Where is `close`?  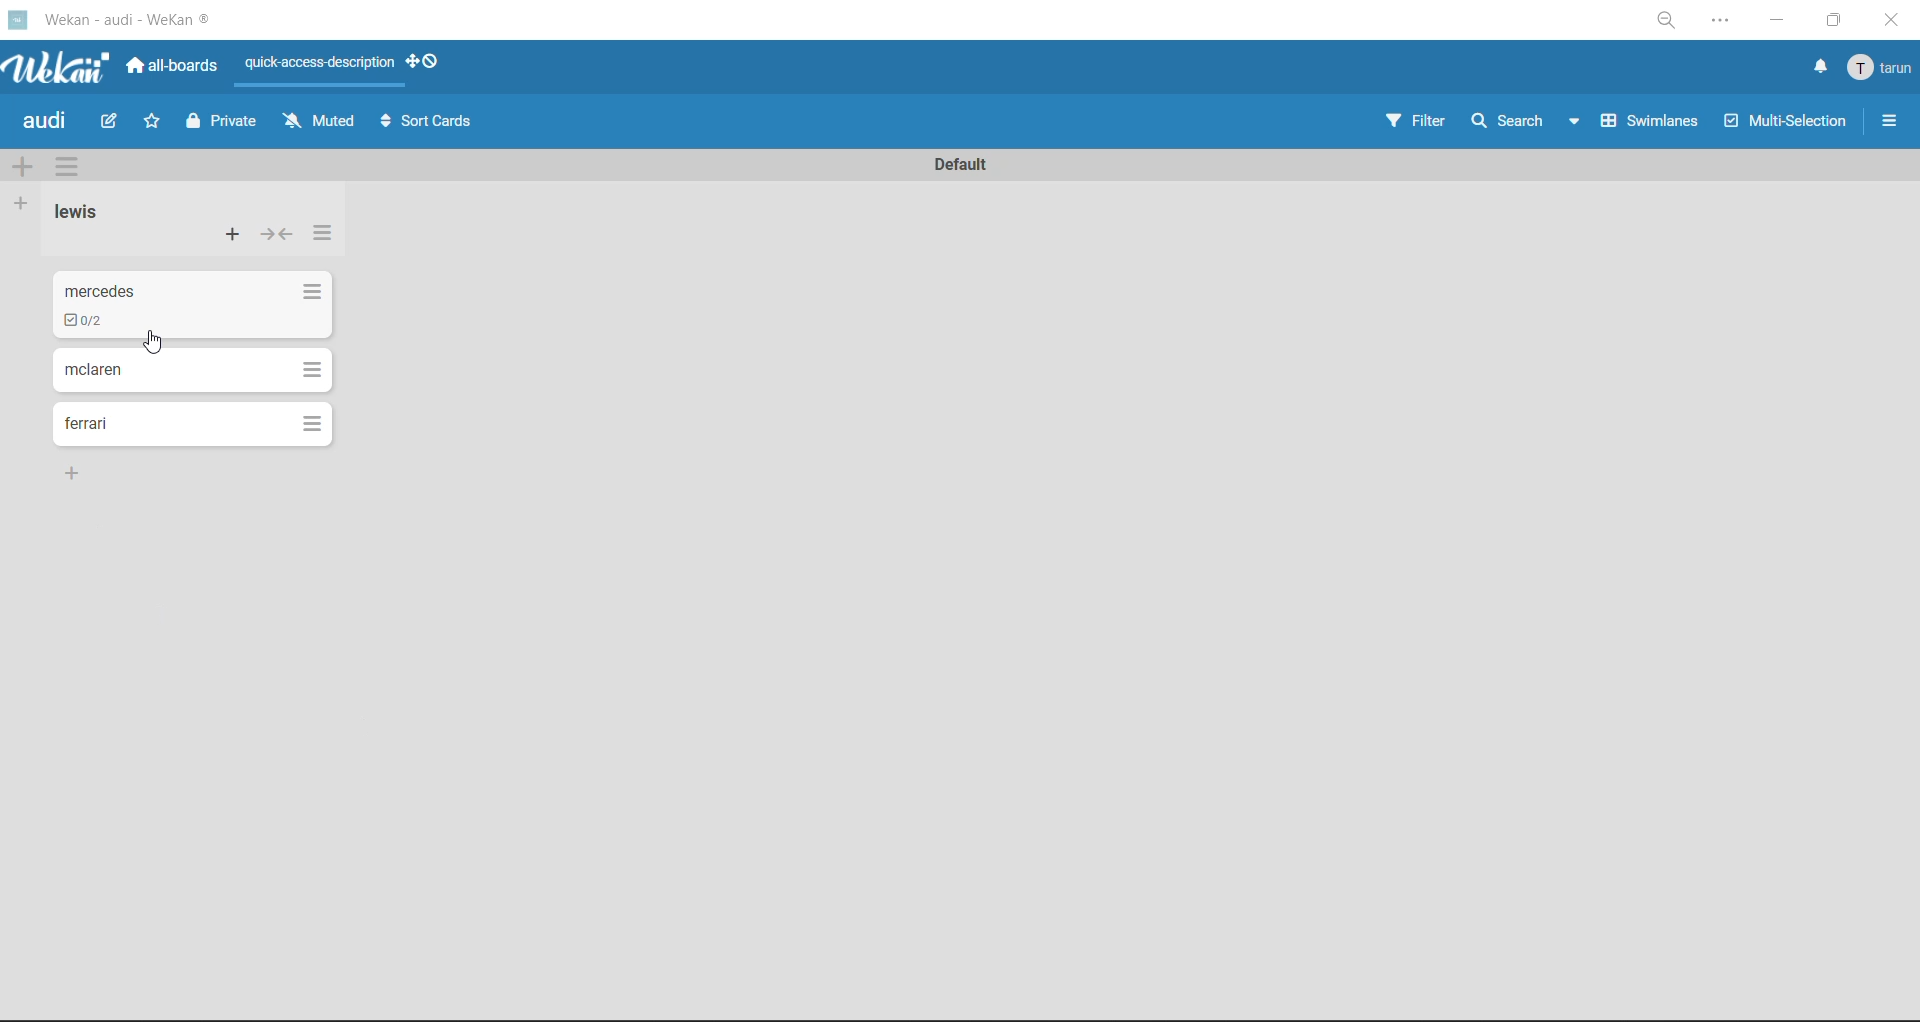
close is located at coordinates (1890, 23).